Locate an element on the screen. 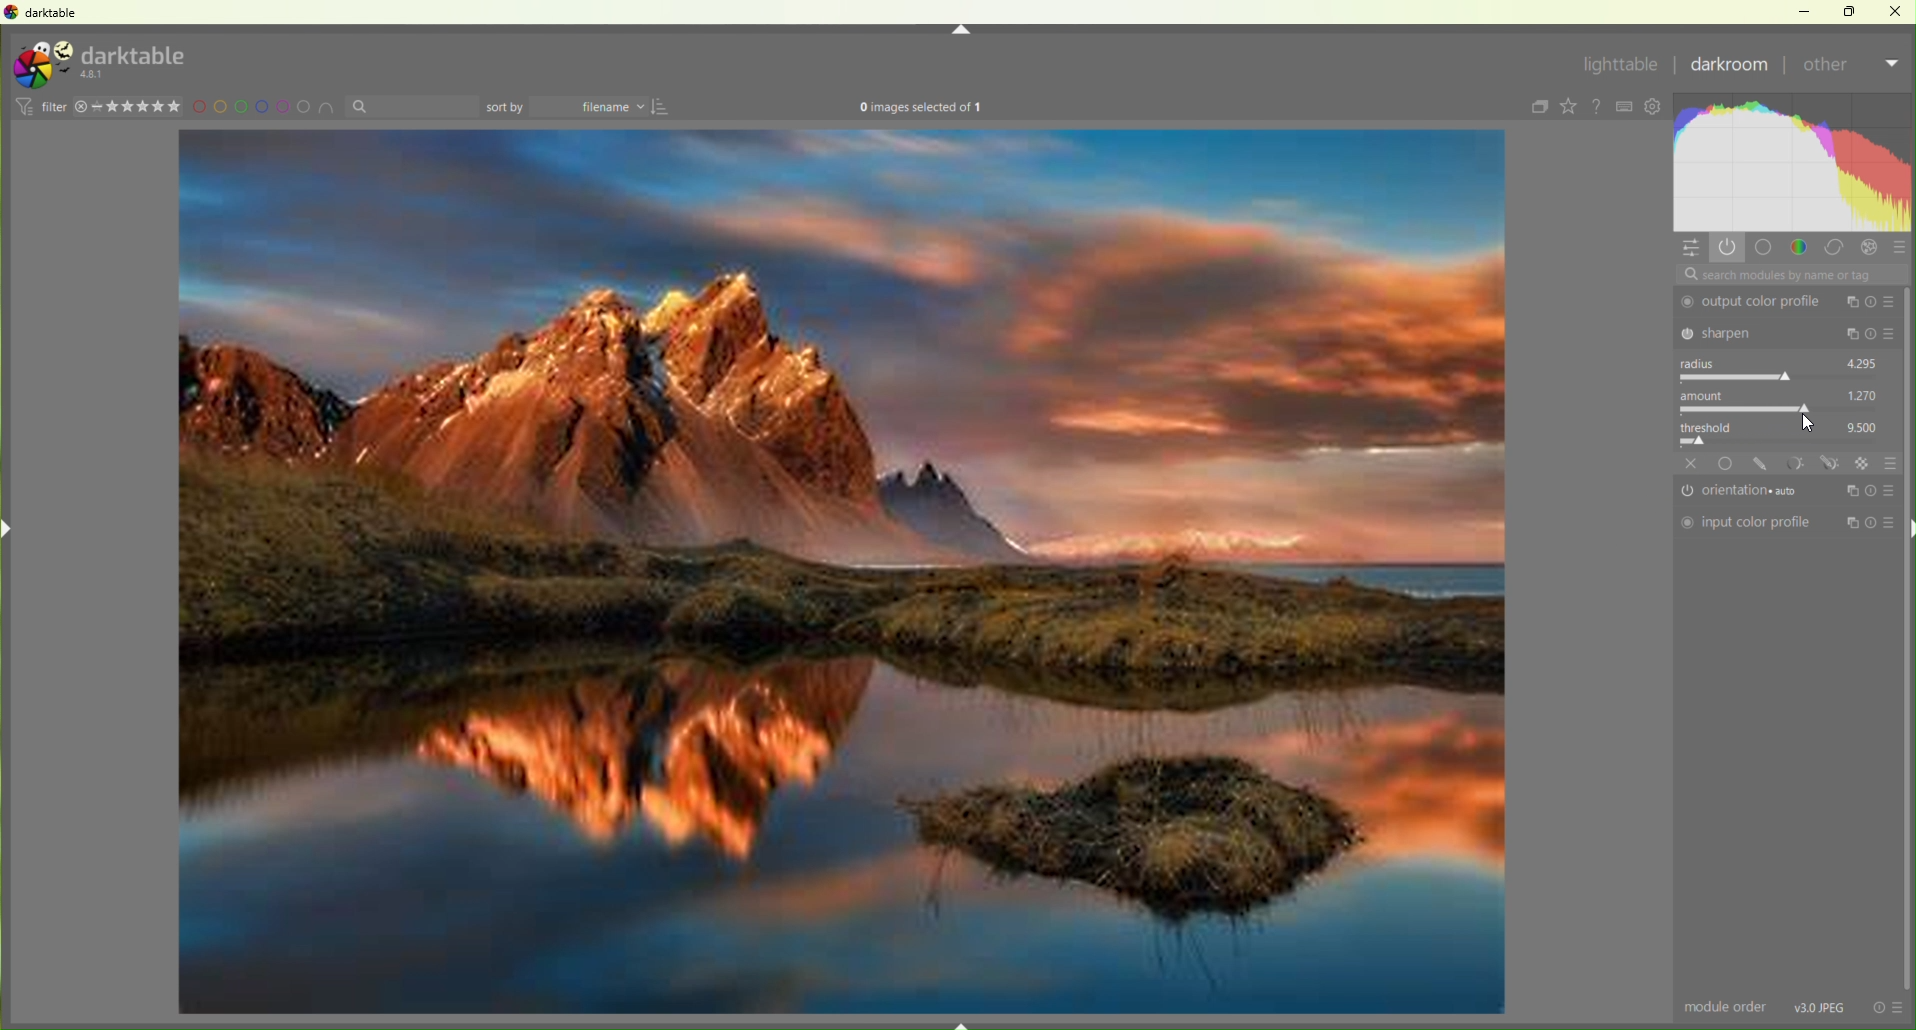  Minimise is located at coordinates (1809, 11).